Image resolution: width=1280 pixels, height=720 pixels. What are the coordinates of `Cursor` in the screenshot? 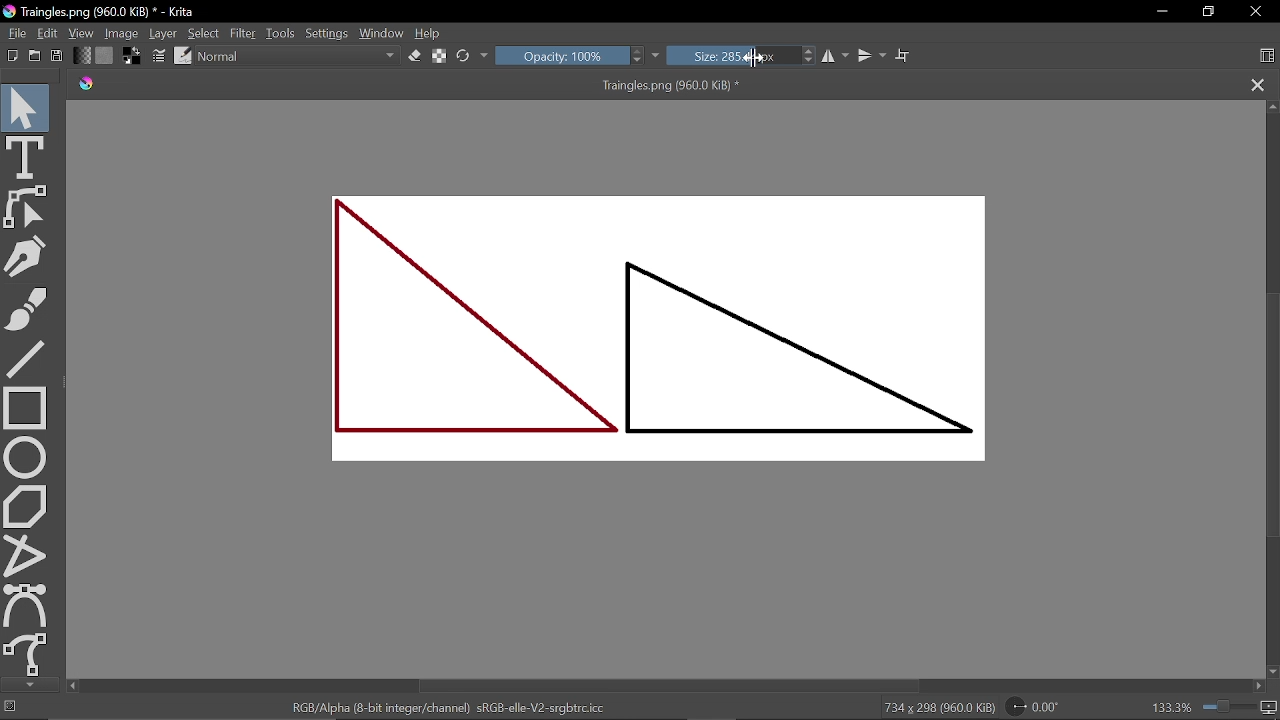 It's located at (753, 59).